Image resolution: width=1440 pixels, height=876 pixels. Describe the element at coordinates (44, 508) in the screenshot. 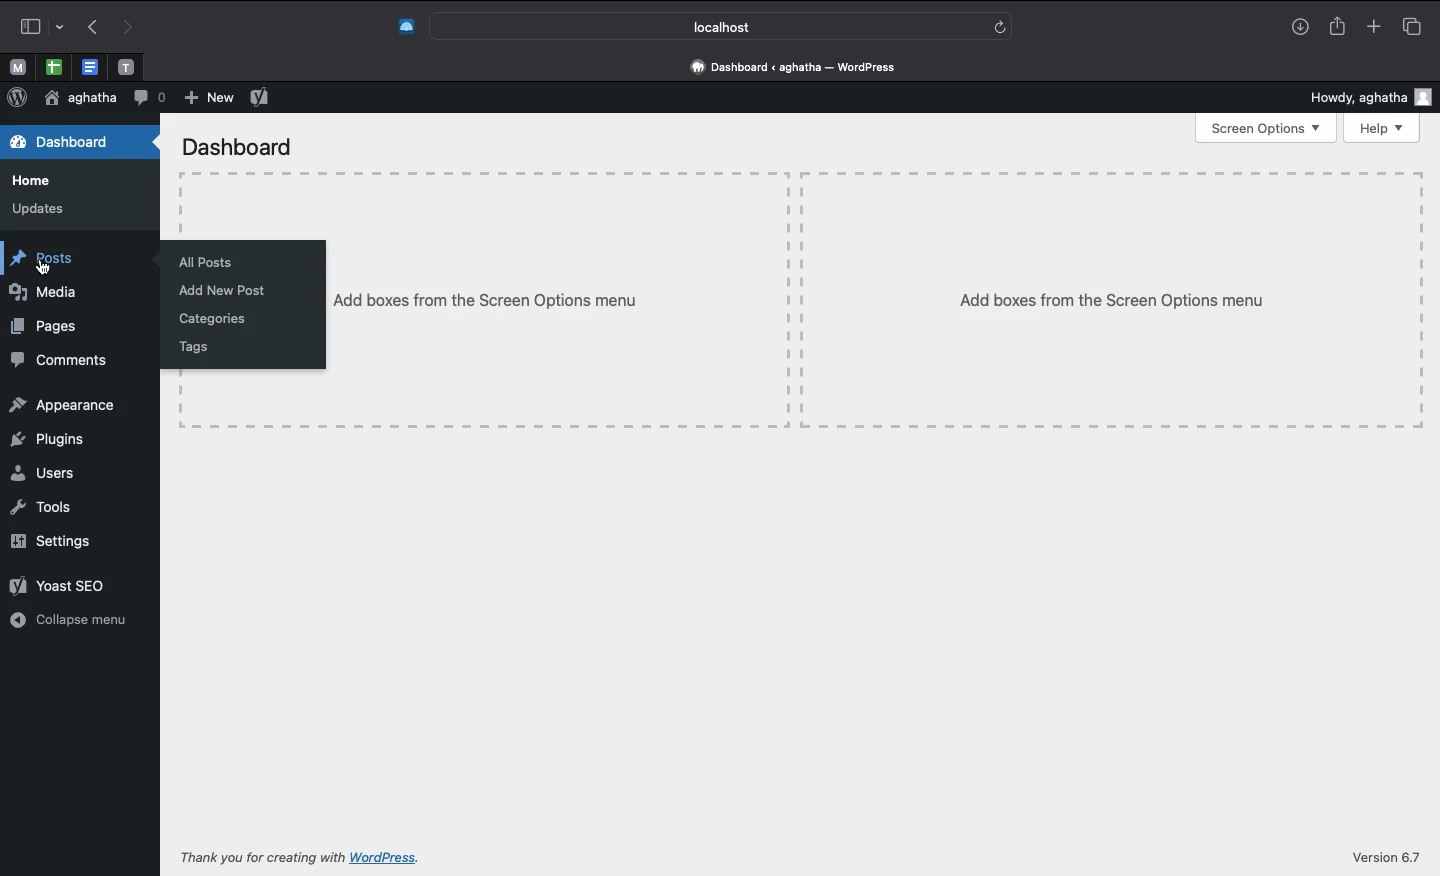

I see `Tools` at that location.